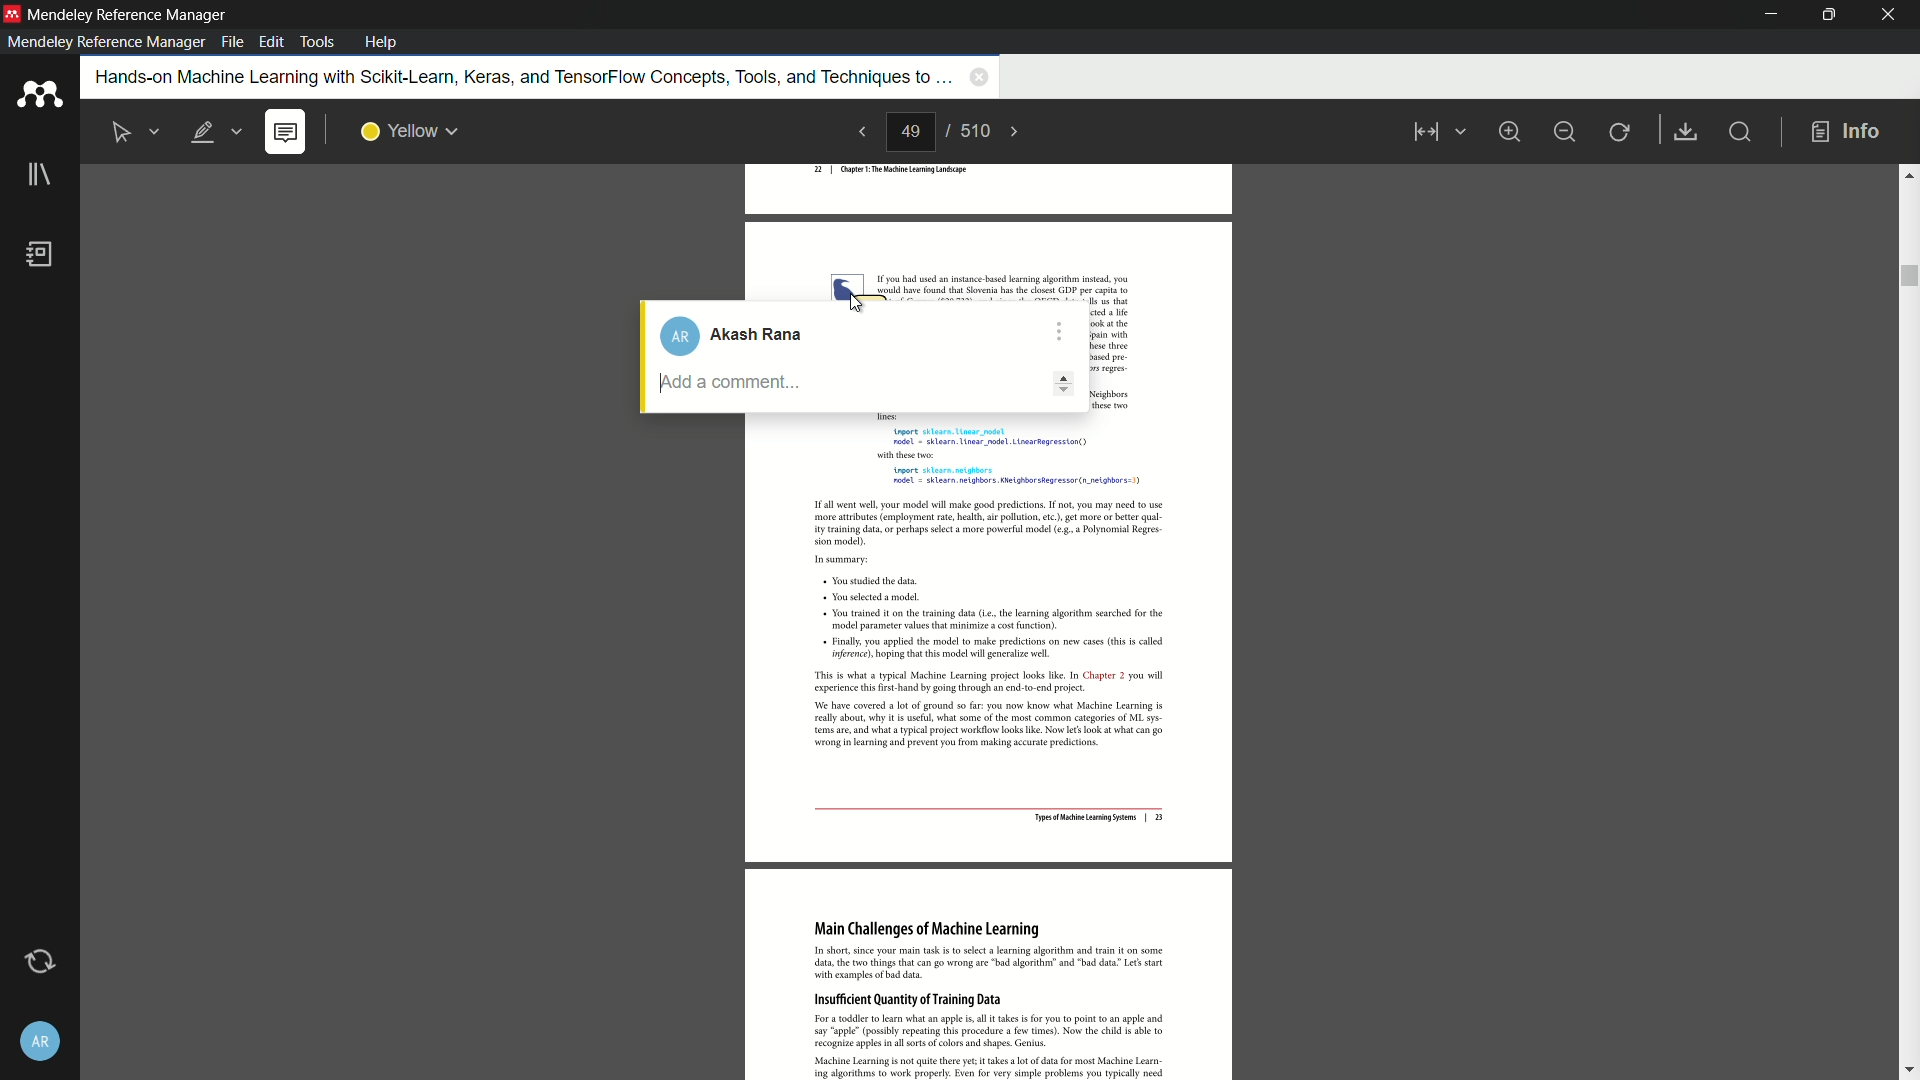 This screenshot has width=1920, height=1080. I want to click on more options, so click(1062, 326).